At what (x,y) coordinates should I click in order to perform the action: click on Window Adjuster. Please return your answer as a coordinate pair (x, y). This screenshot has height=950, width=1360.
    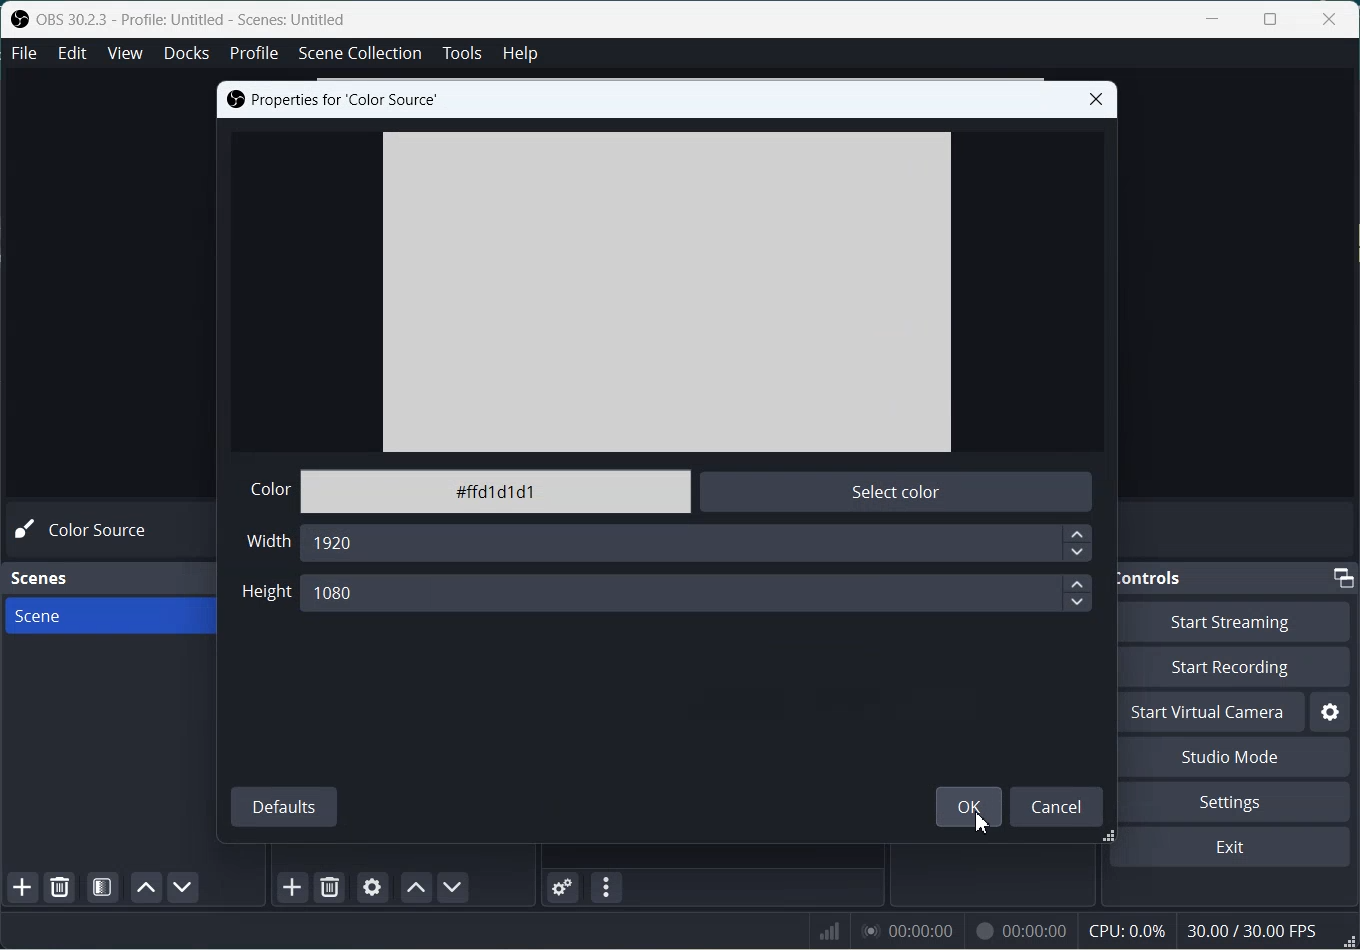
    Looking at the image, I should click on (1347, 940).